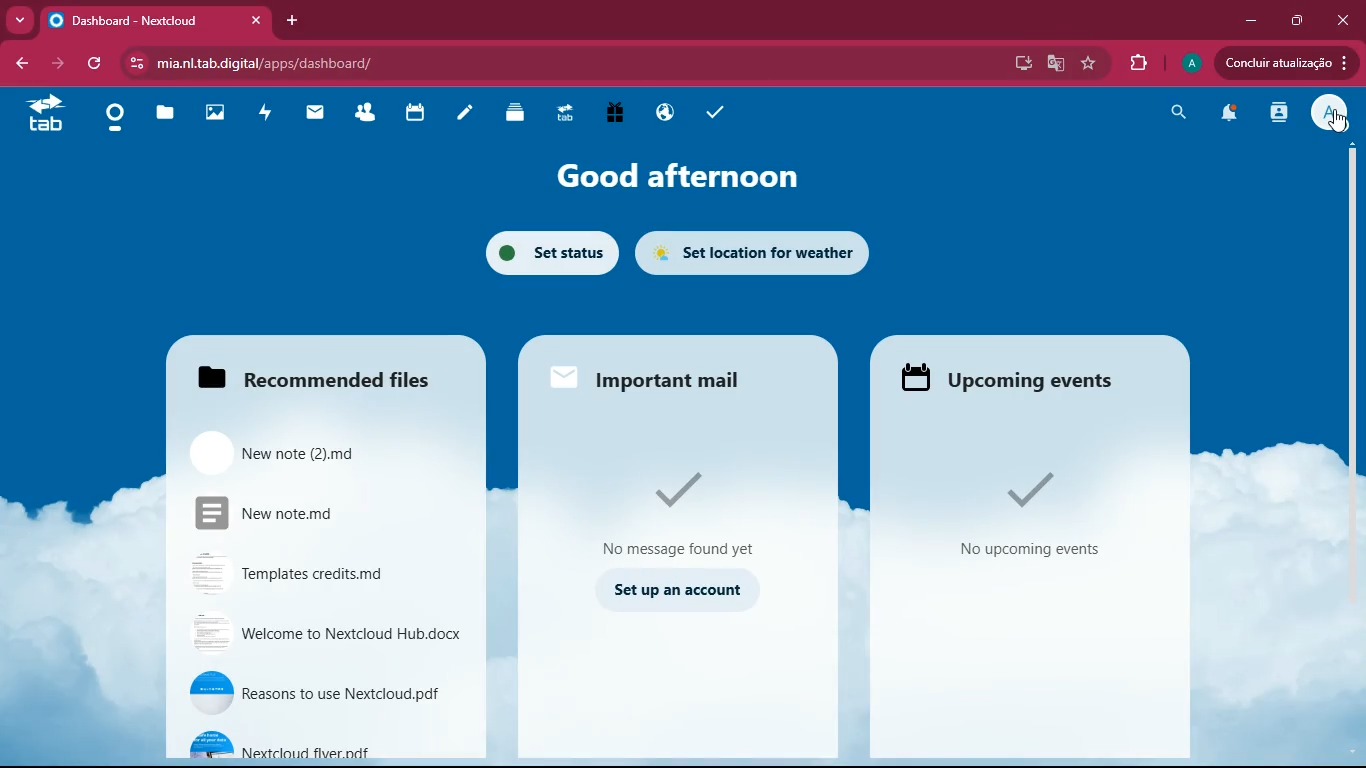 The image size is (1366, 768). Describe the element at coordinates (1009, 379) in the screenshot. I see `Upcoming events` at that location.